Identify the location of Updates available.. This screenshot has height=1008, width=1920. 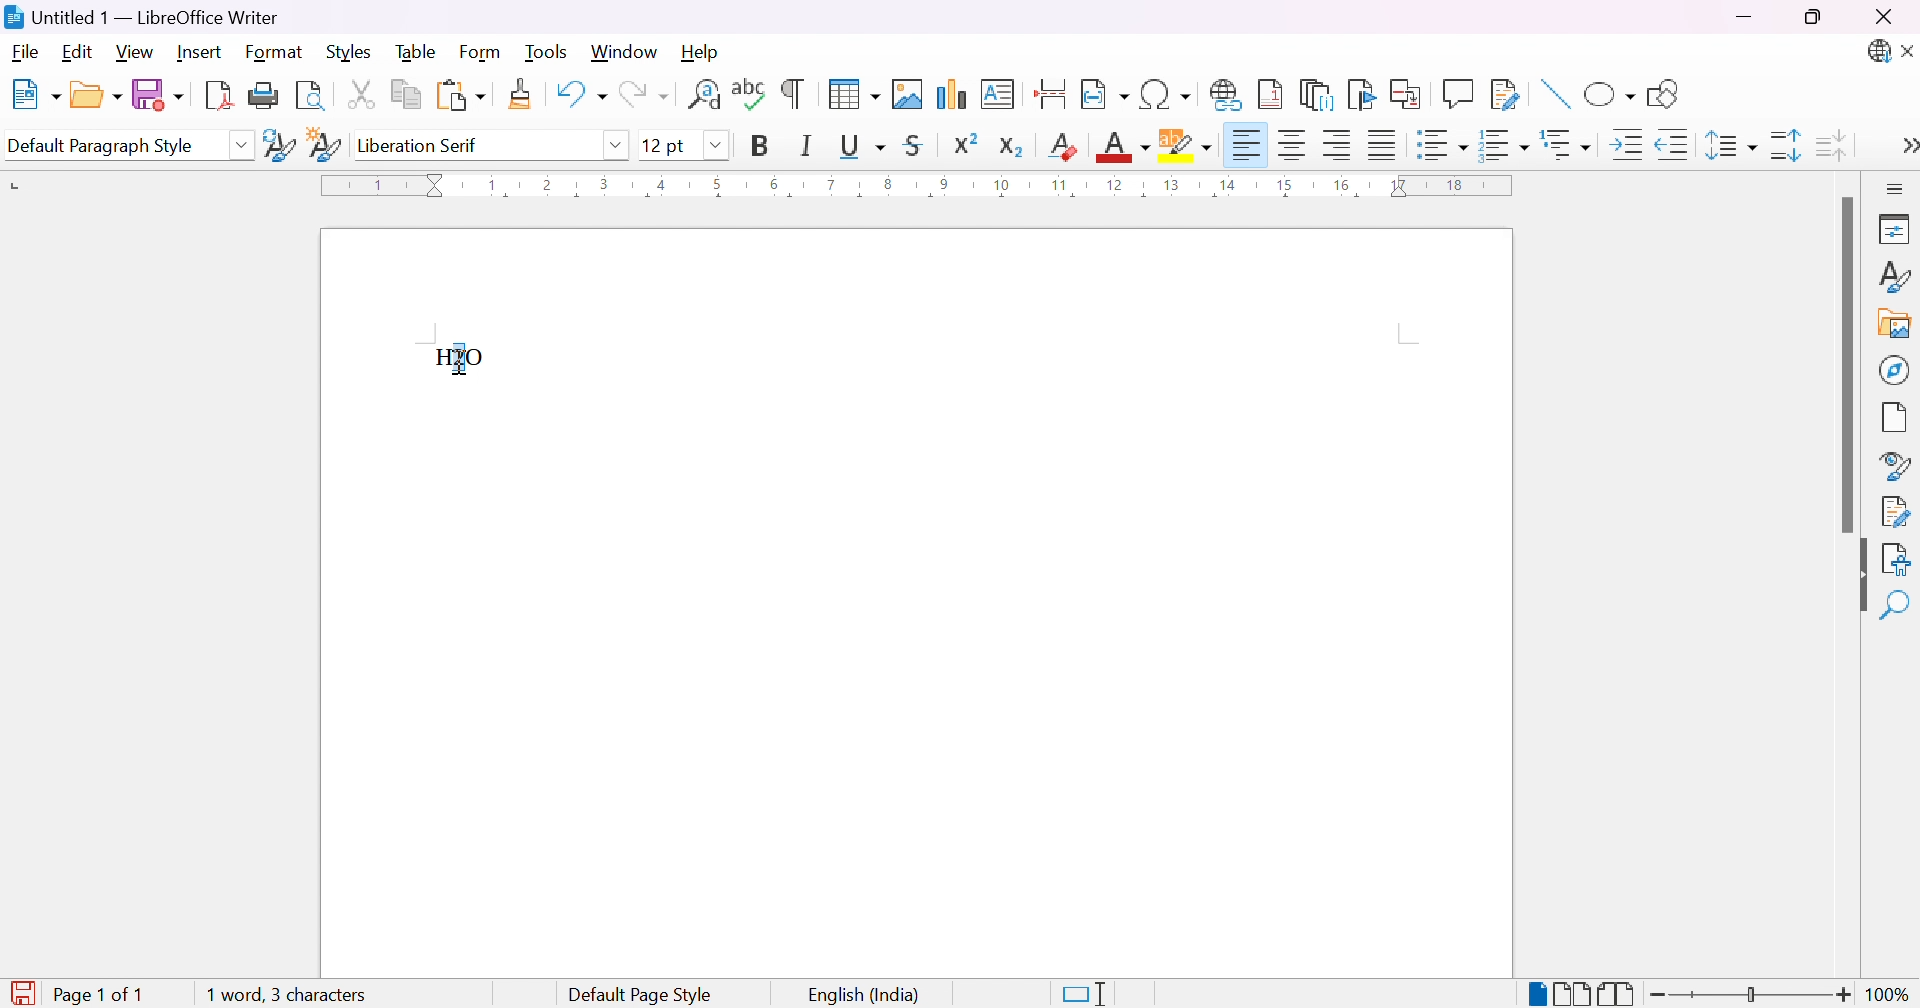
(1877, 52).